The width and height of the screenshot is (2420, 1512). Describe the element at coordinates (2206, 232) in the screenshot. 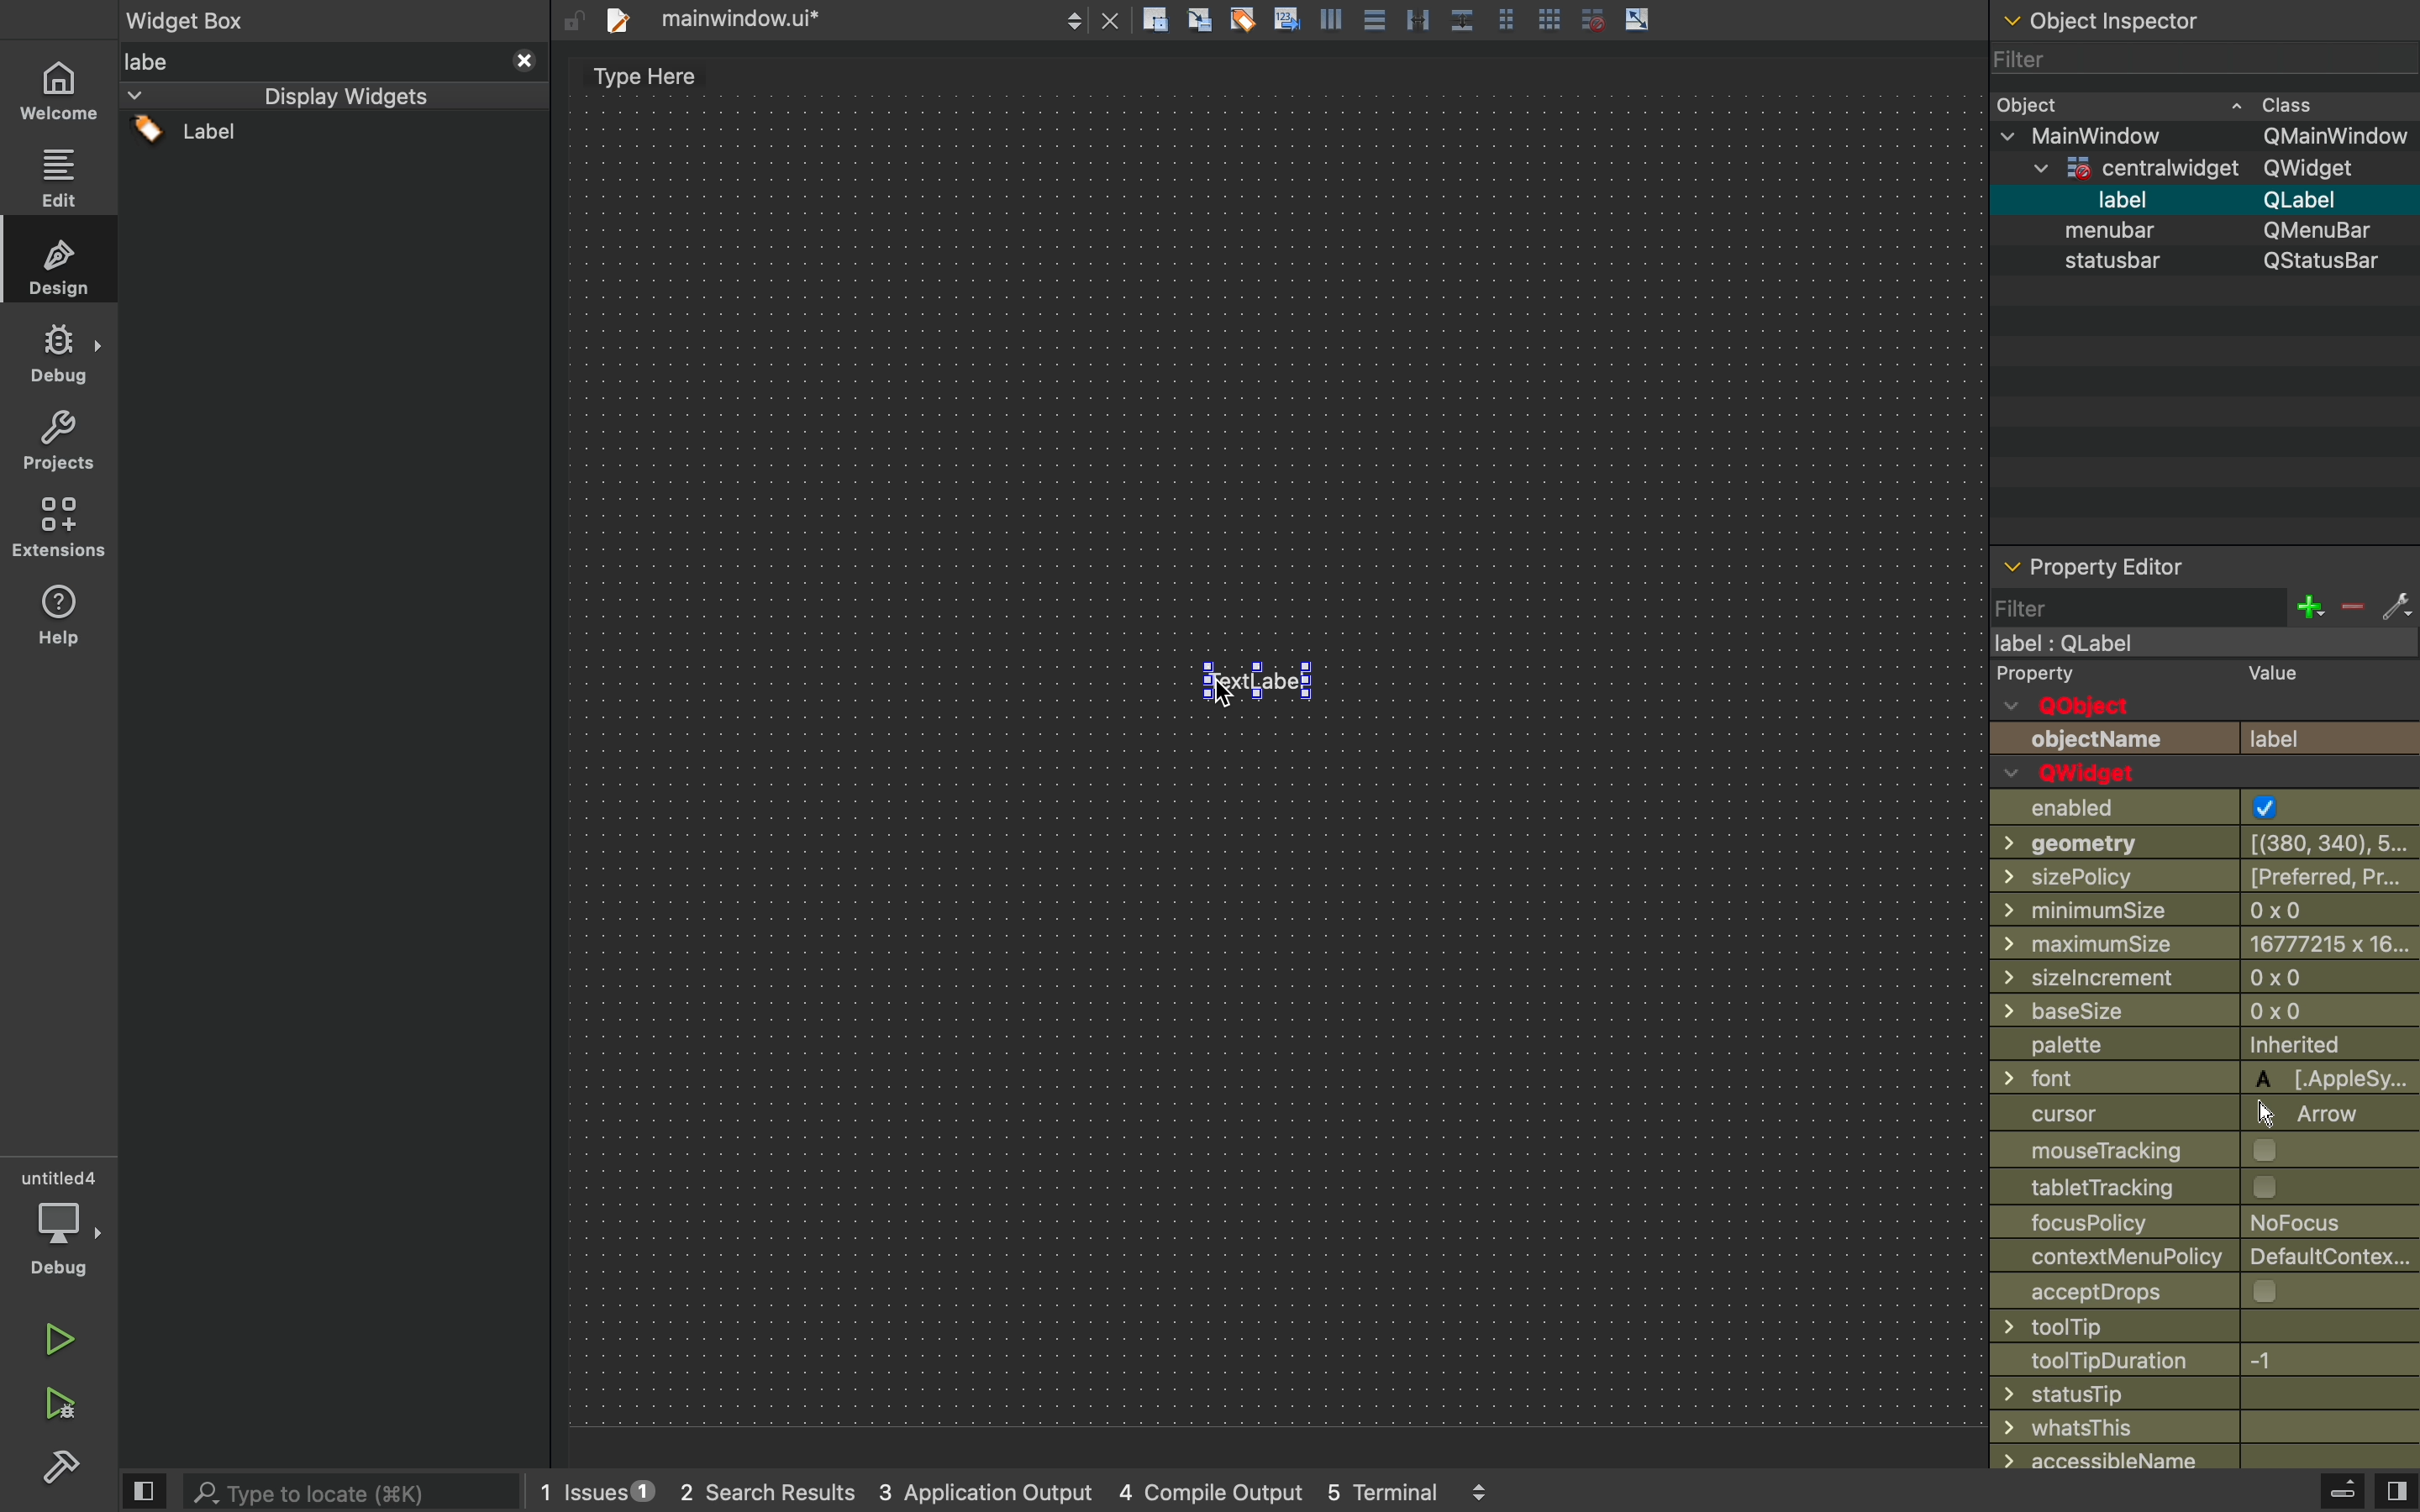

I see `status bar` at that location.